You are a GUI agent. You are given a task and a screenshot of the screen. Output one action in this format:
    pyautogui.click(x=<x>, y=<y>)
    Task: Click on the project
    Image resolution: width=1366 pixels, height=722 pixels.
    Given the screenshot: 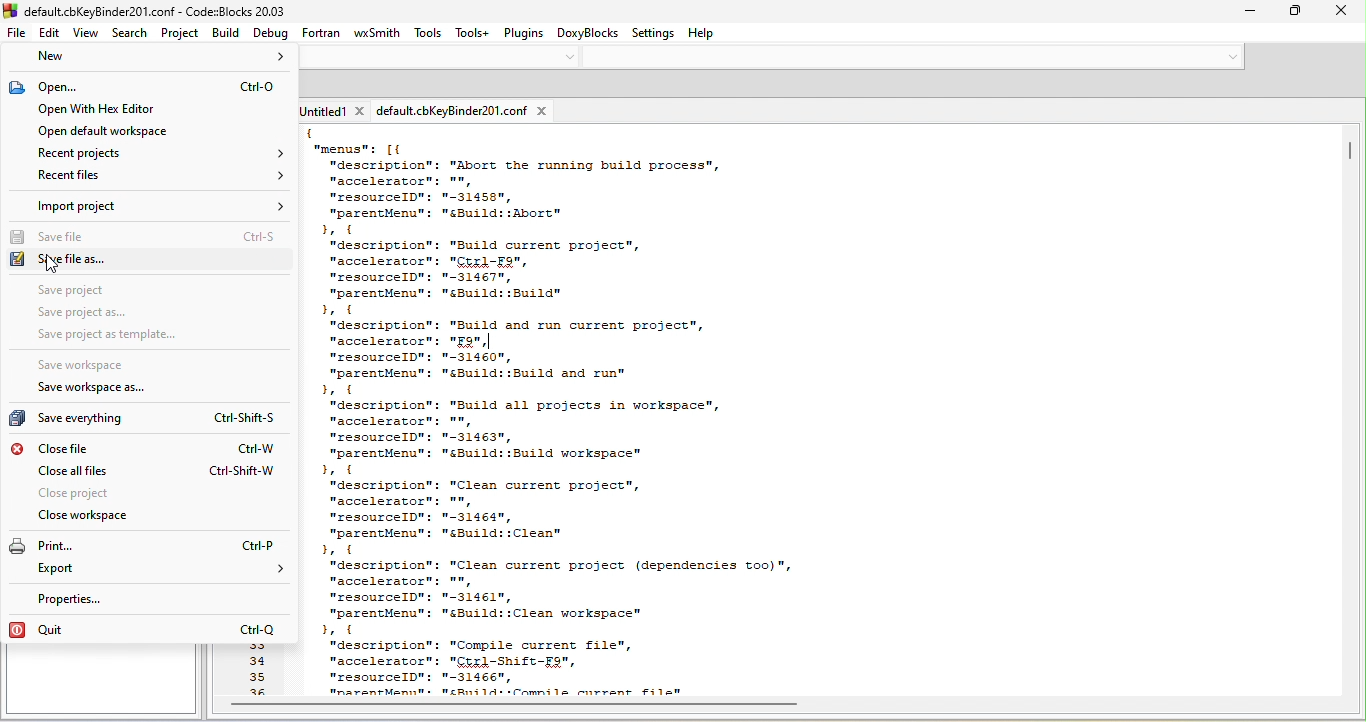 What is the action you would take?
    pyautogui.click(x=181, y=32)
    